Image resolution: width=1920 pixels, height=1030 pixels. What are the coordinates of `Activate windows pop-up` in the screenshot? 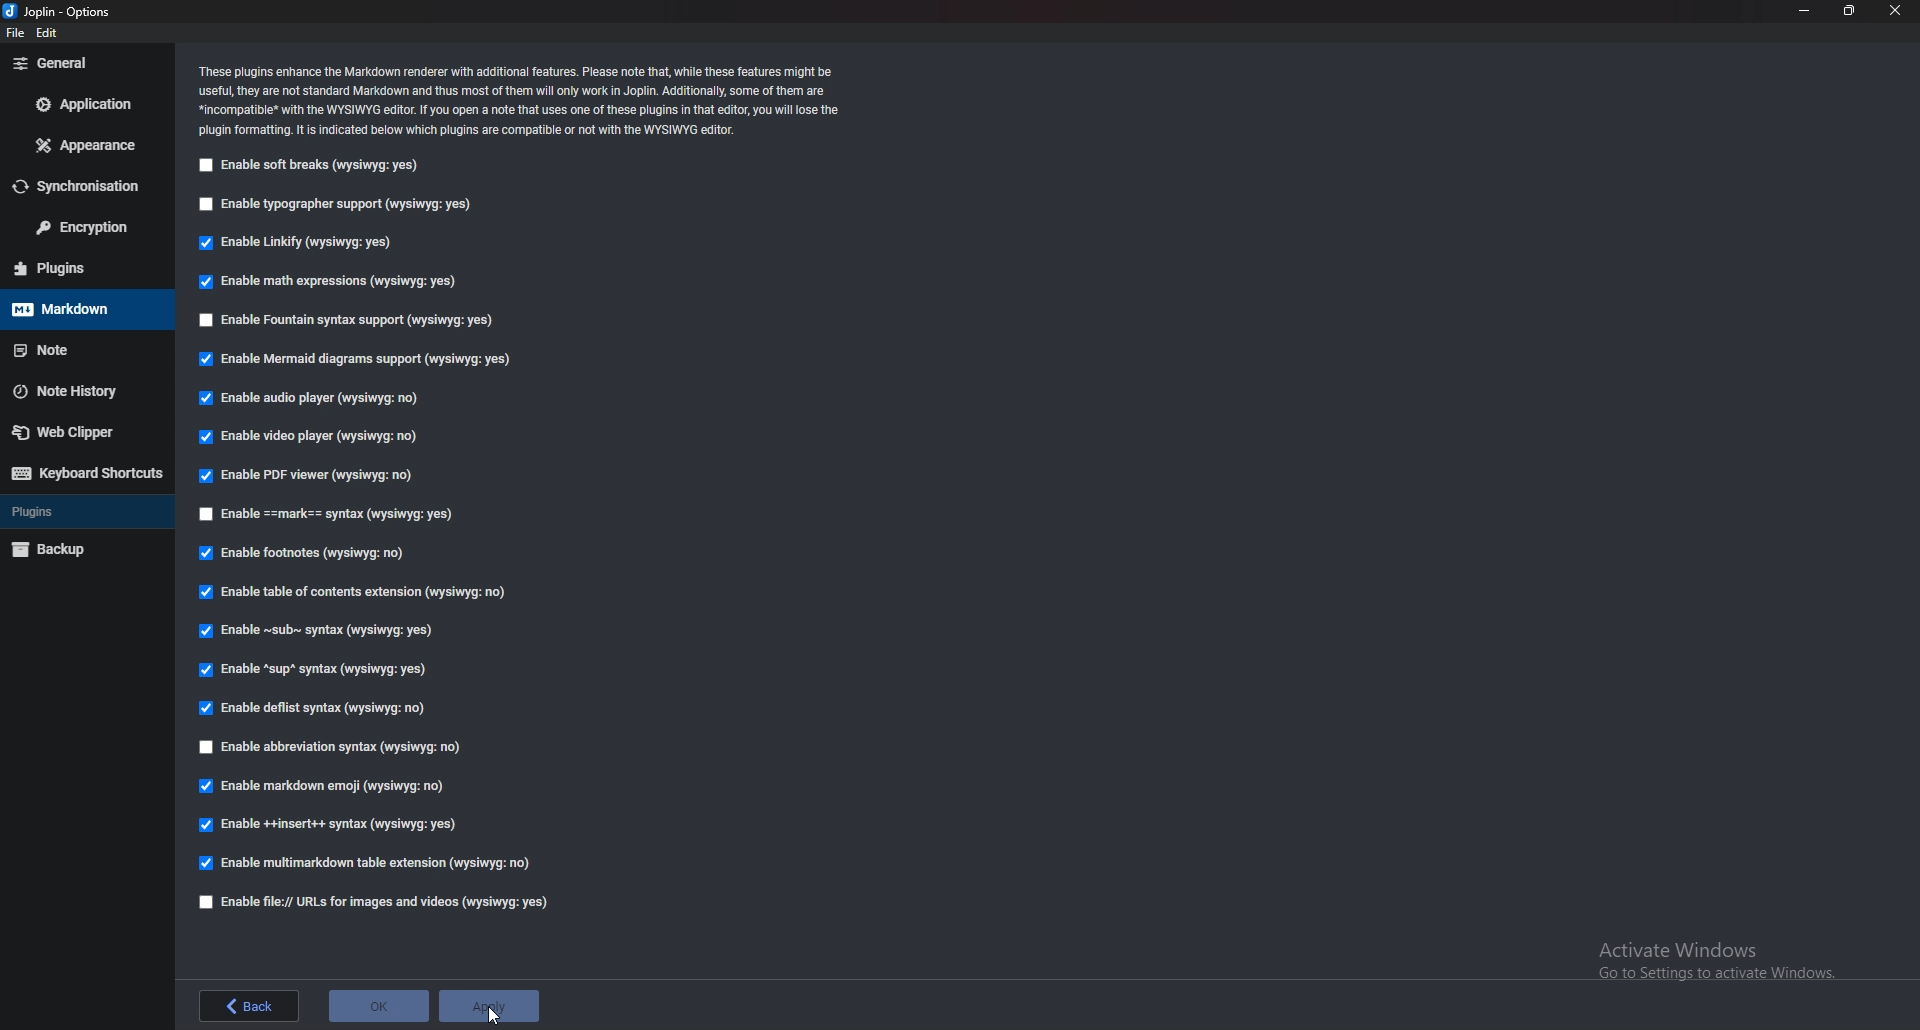 It's located at (1725, 965).